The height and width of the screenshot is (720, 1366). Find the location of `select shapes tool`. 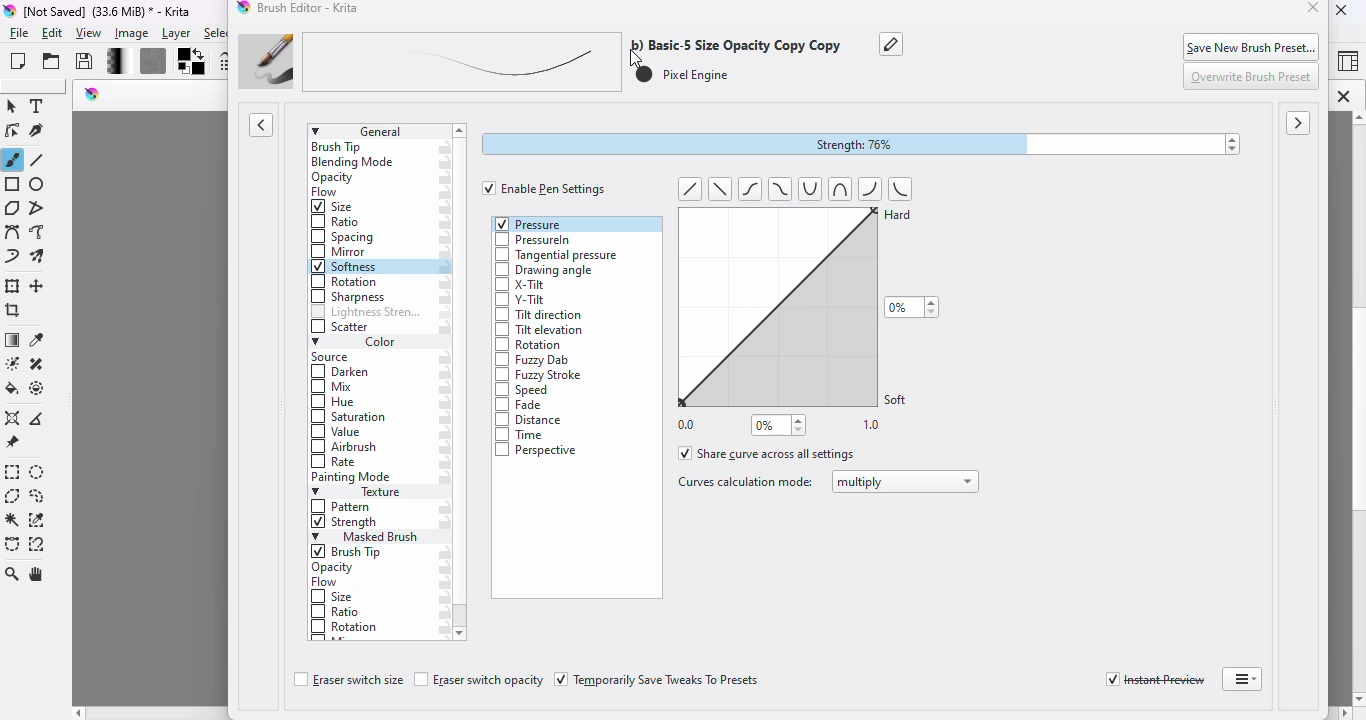

select shapes tool is located at coordinates (12, 106).